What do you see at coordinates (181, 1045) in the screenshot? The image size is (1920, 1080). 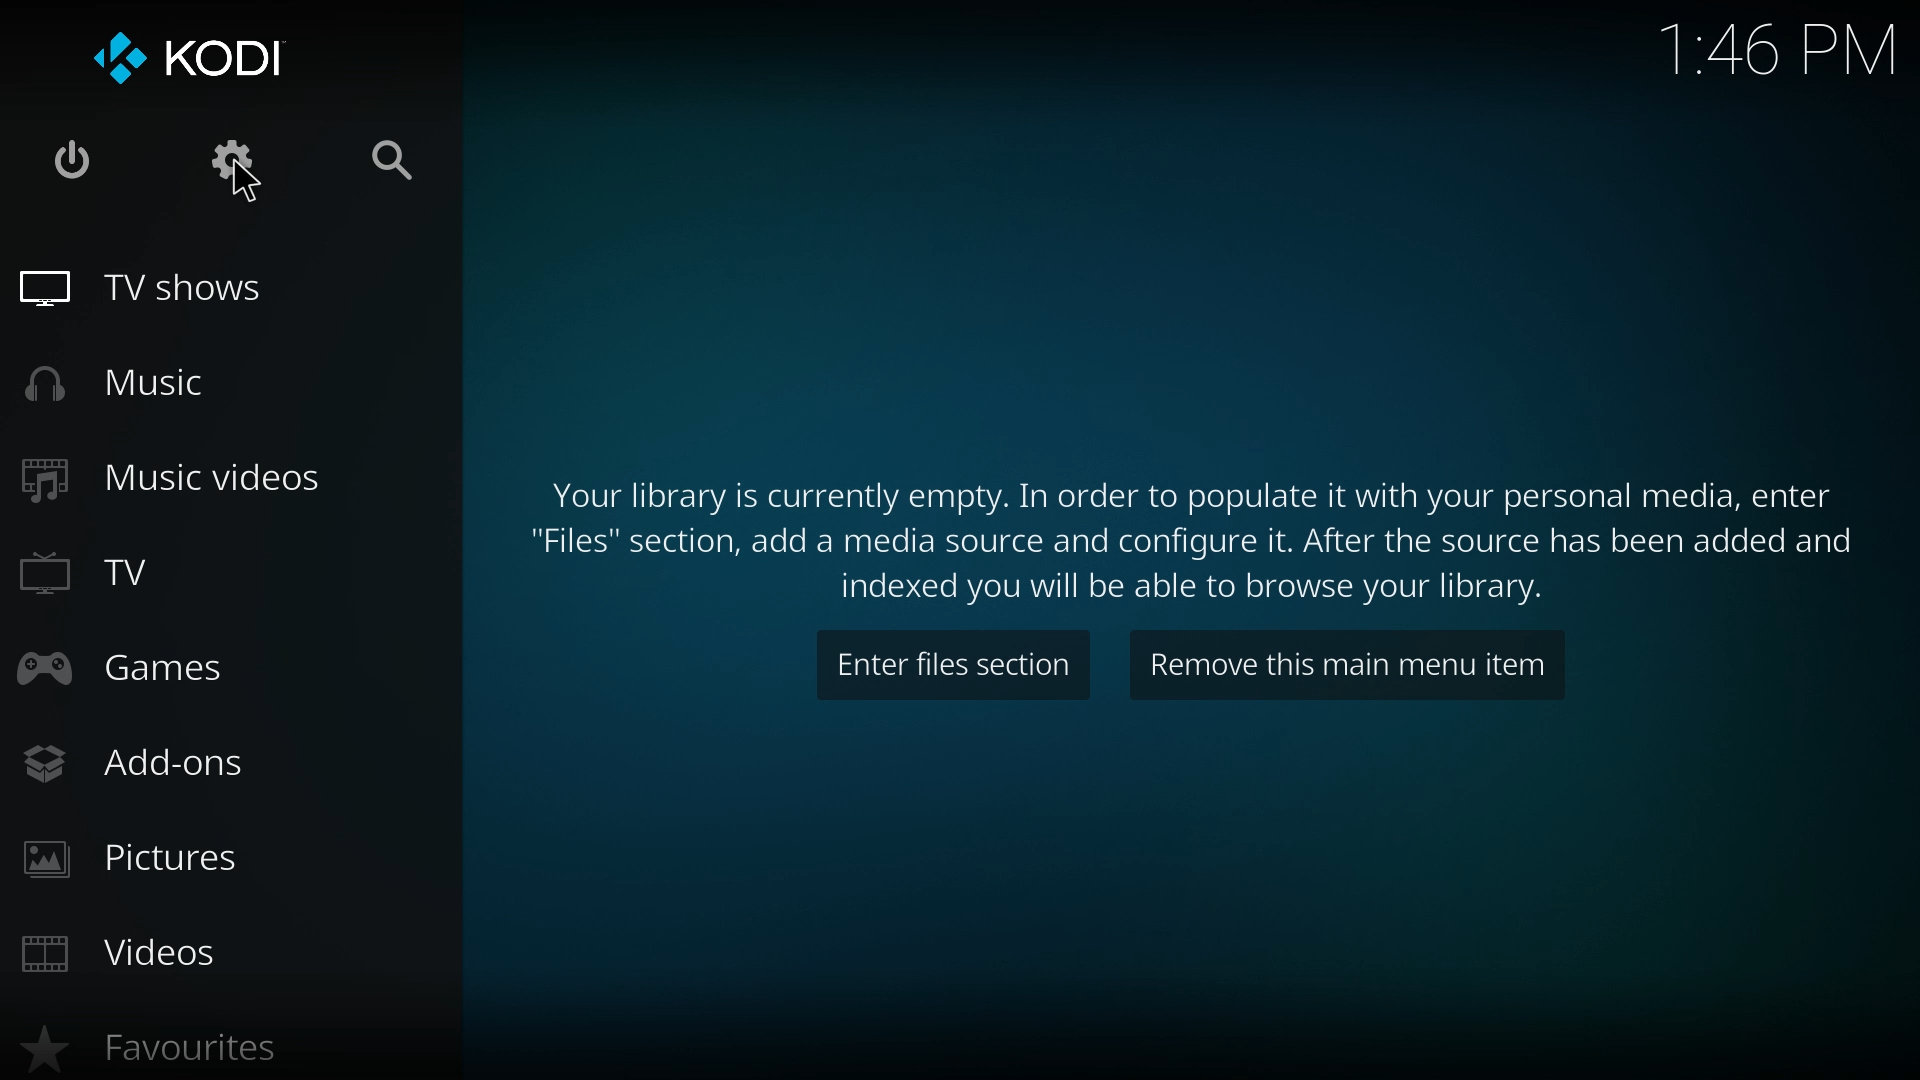 I see `favourites` at bounding box center [181, 1045].